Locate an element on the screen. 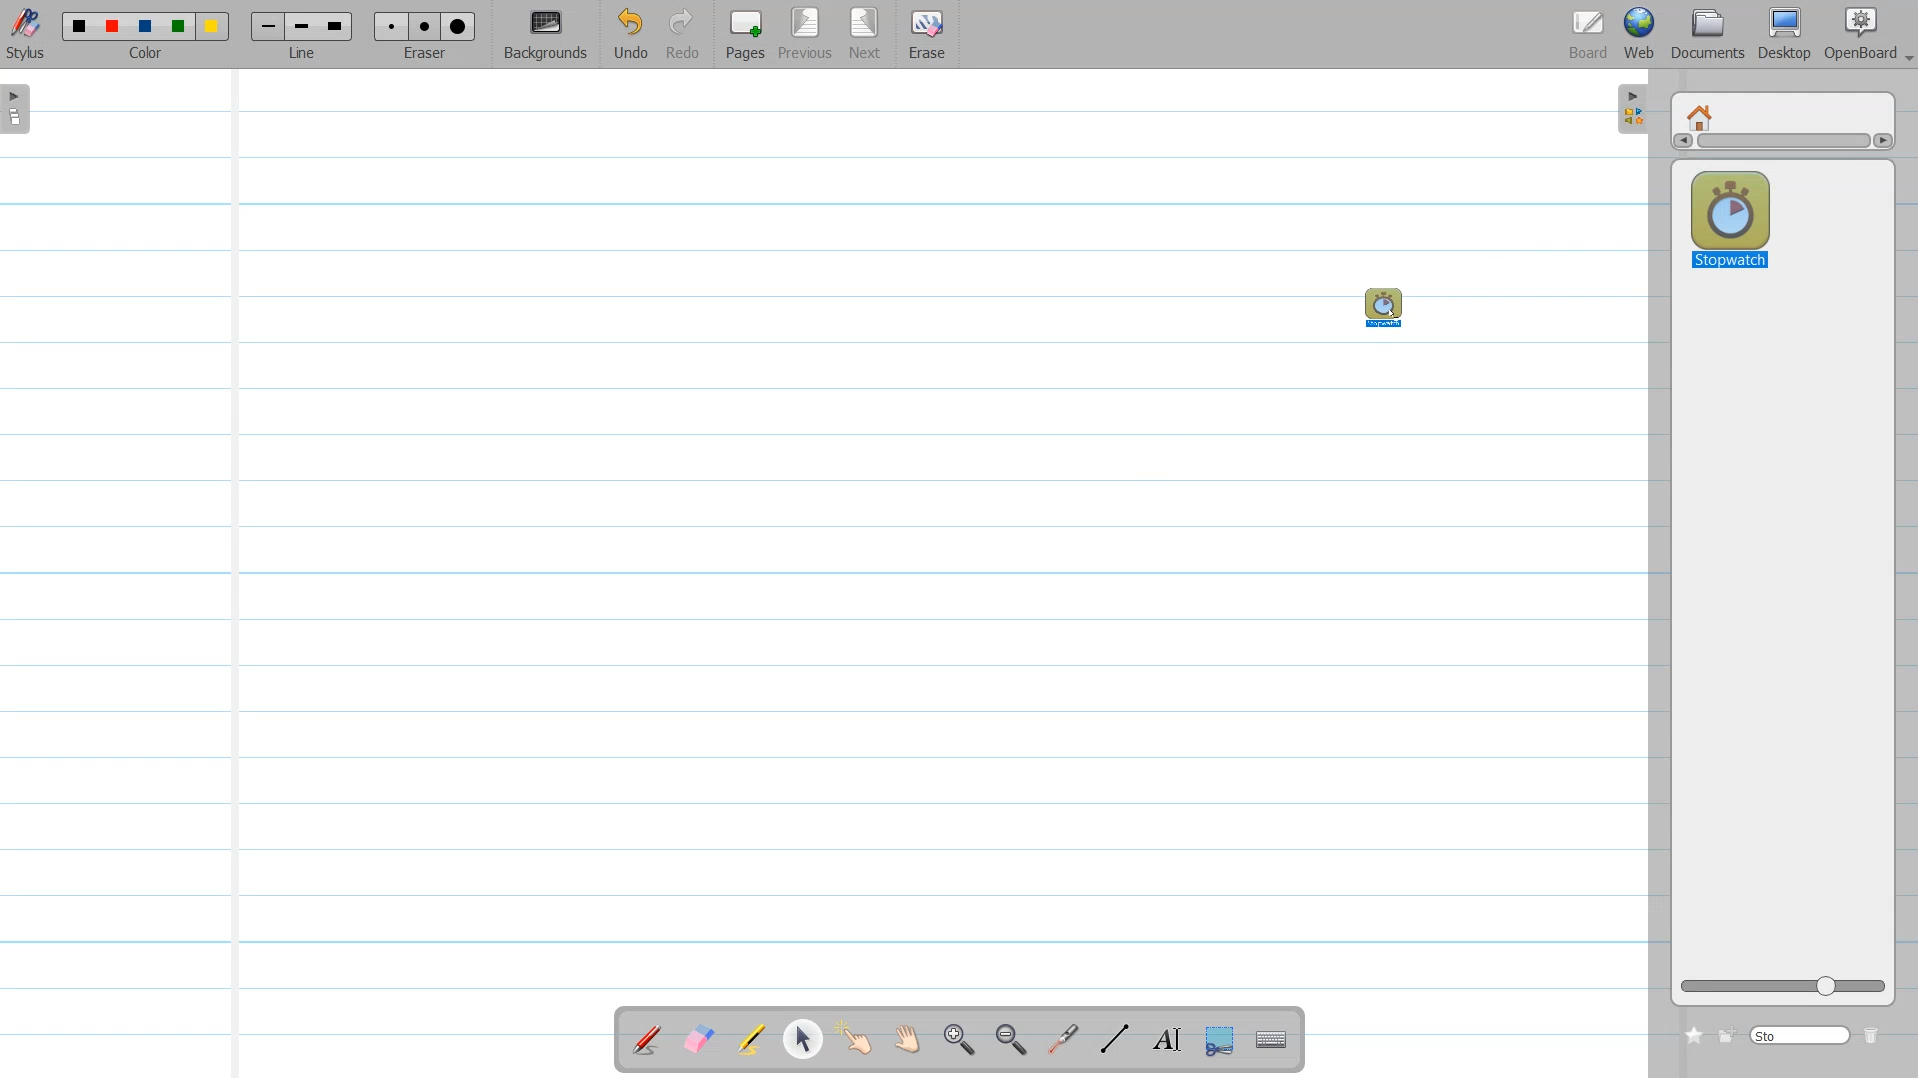 This screenshot has height=1078, width=1918. Interact with Item is located at coordinates (860, 1039).